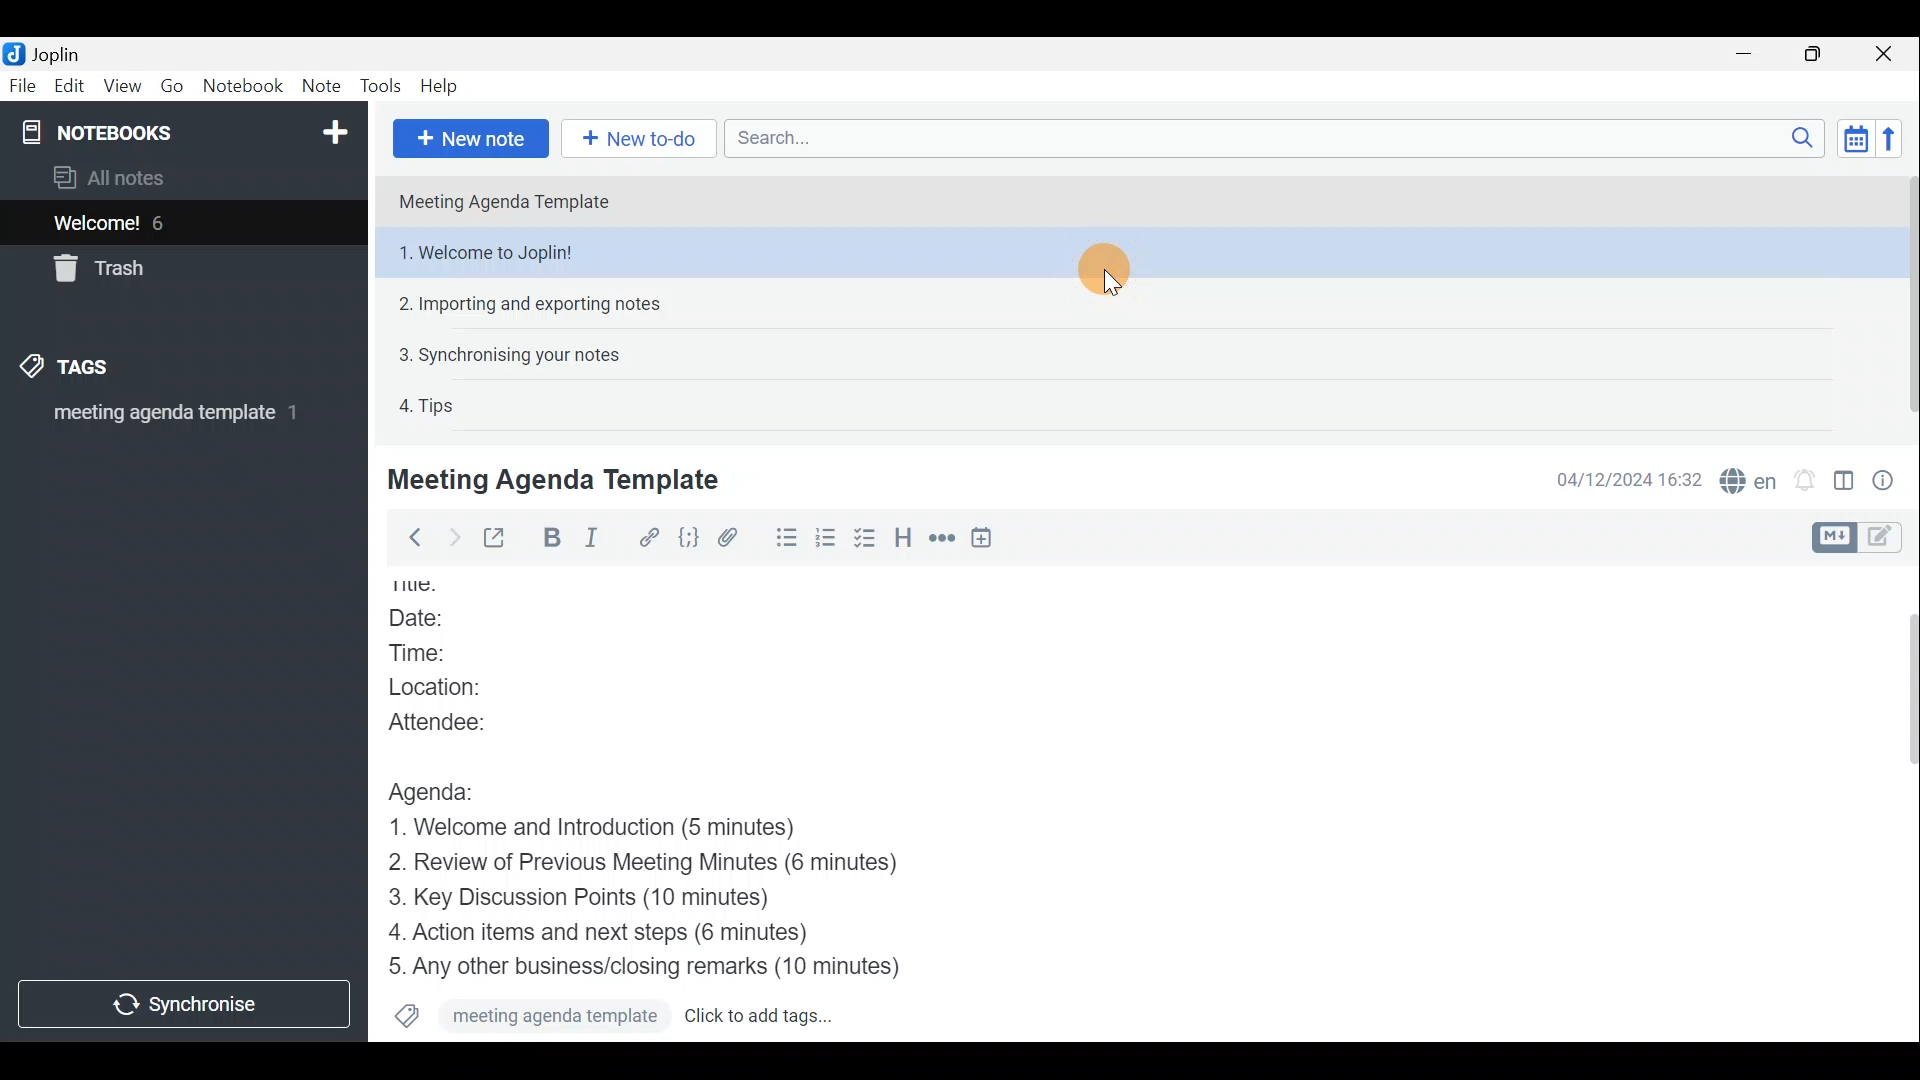 This screenshot has width=1920, height=1080. What do you see at coordinates (1831, 538) in the screenshot?
I see `Toggle editors` at bounding box center [1831, 538].